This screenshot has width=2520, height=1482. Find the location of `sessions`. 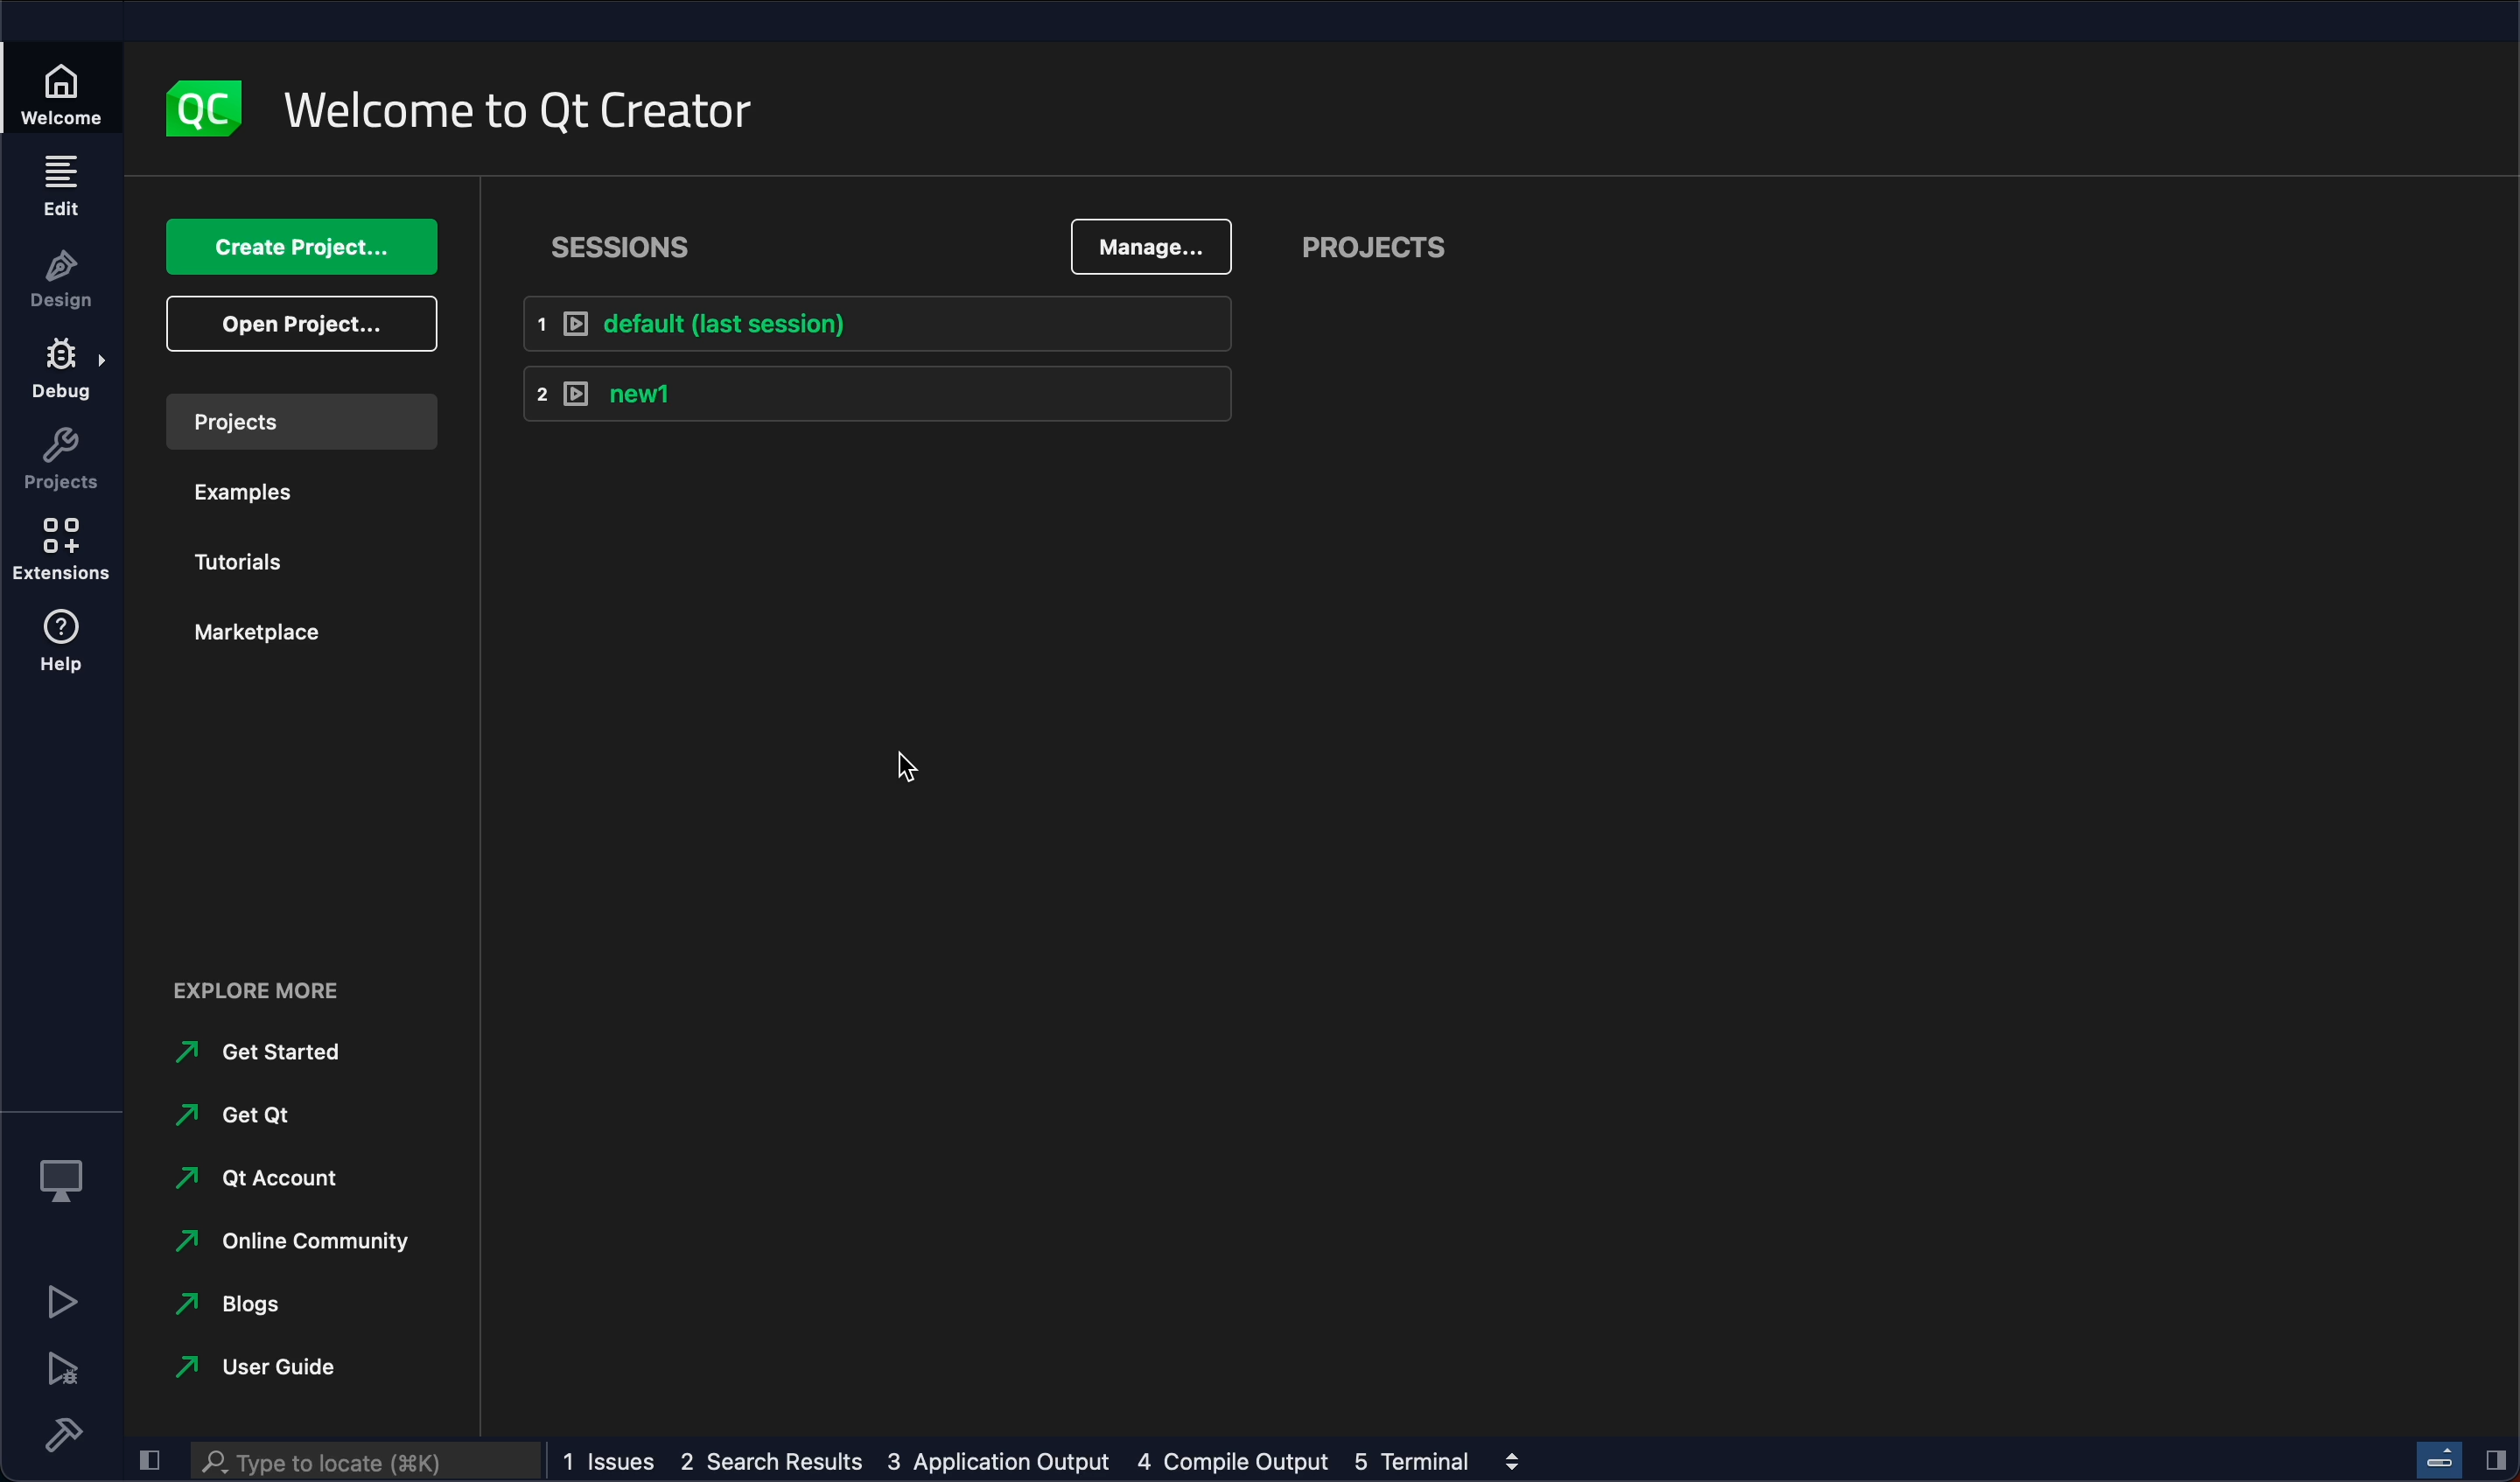

sessions is located at coordinates (646, 241).